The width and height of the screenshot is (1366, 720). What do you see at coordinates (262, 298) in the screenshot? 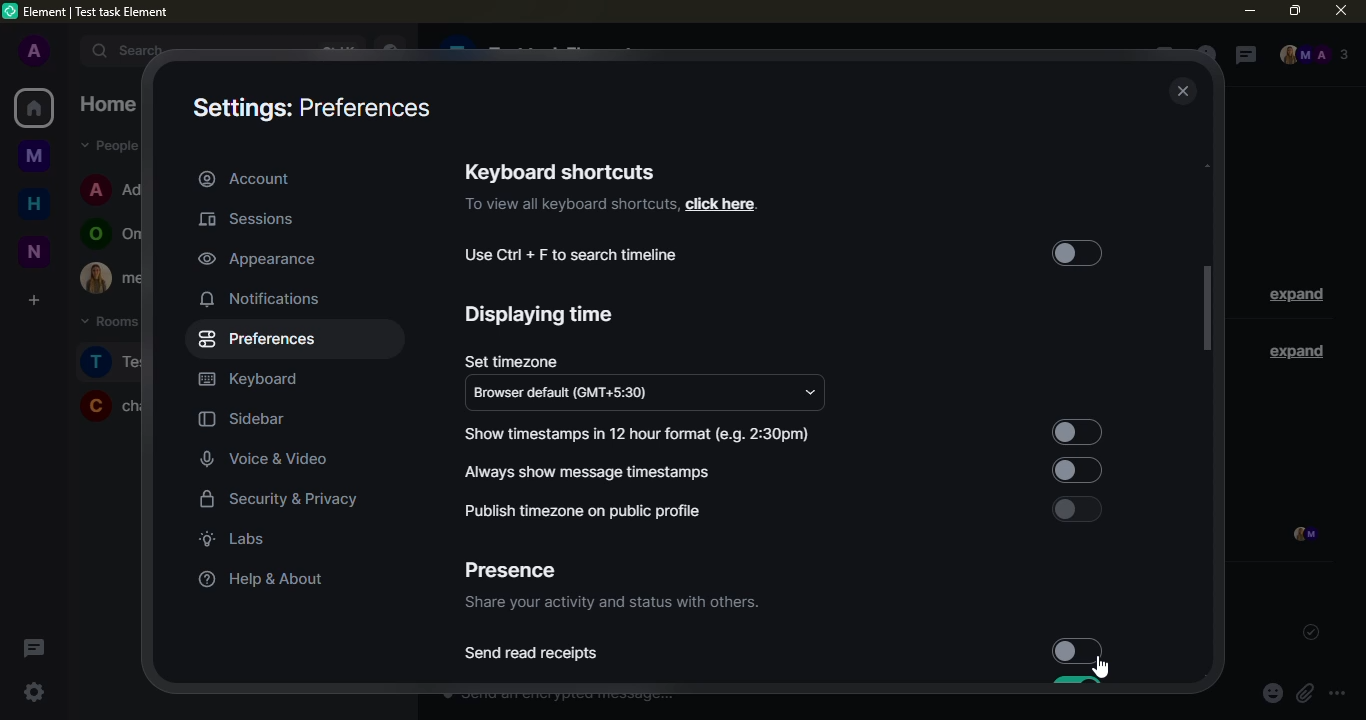
I see `notifications` at bounding box center [262, 298].